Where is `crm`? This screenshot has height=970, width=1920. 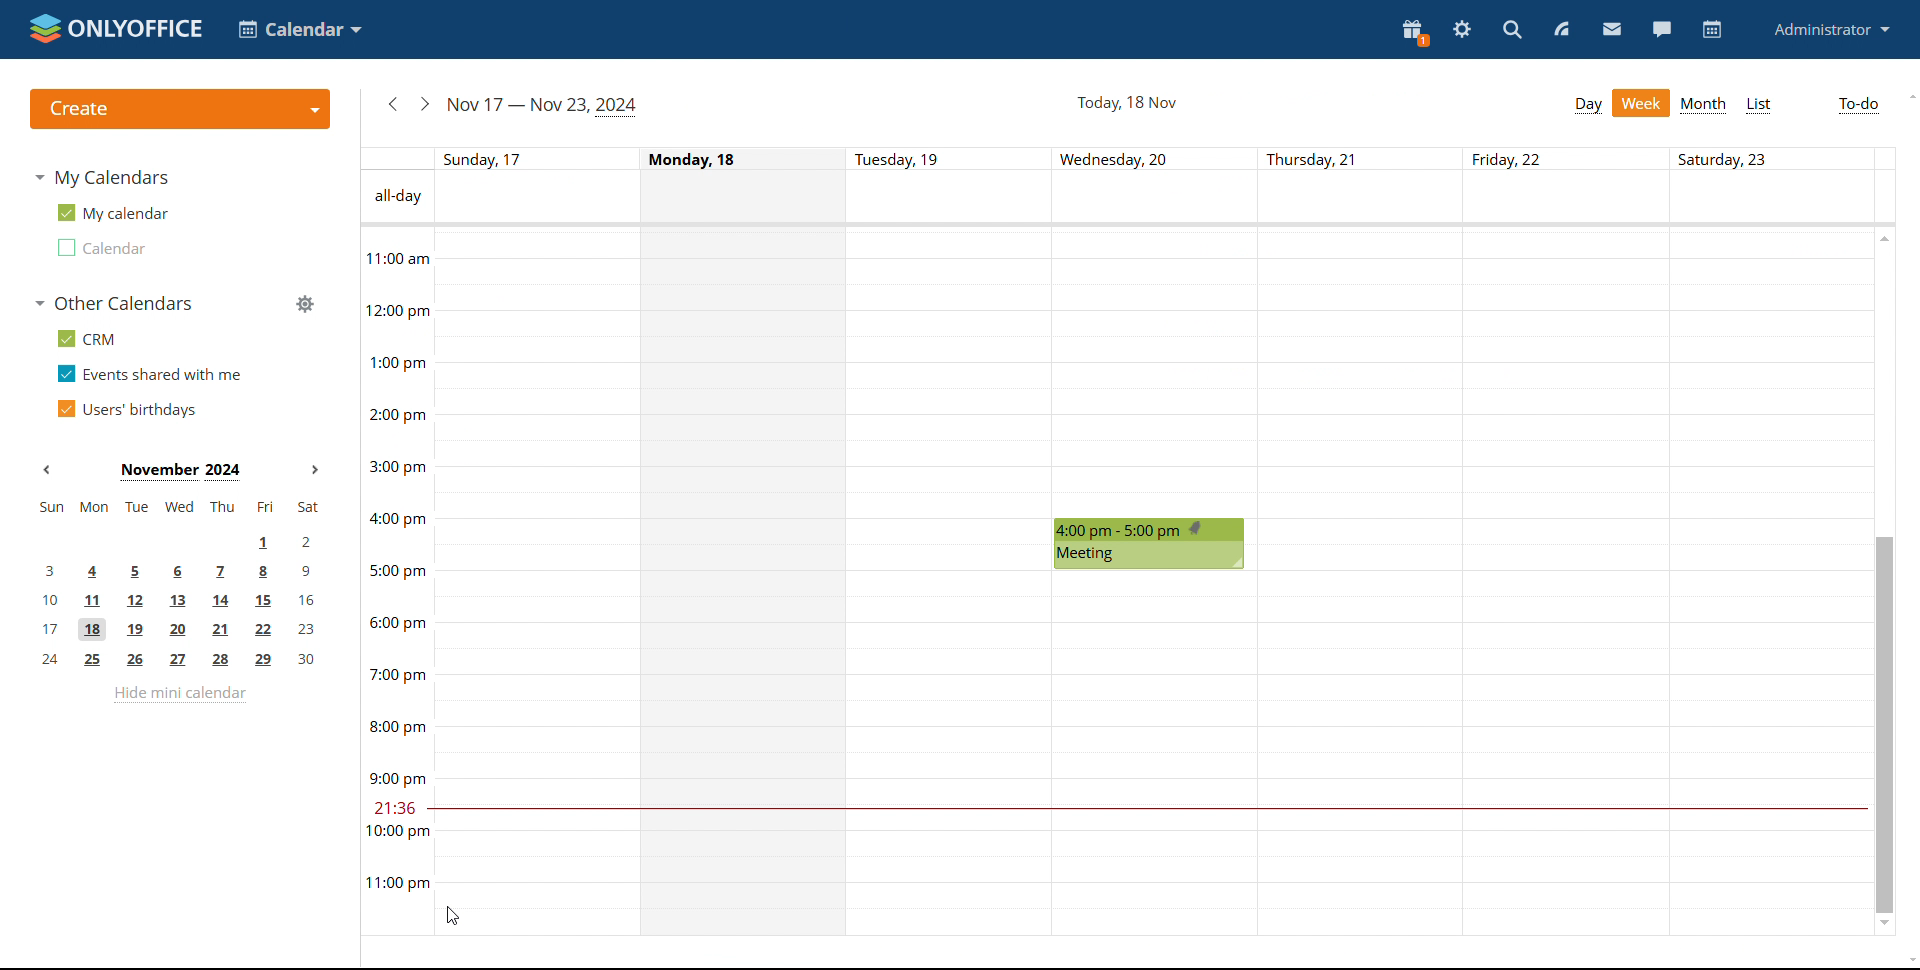 crm is located at coordinates (83, 338).